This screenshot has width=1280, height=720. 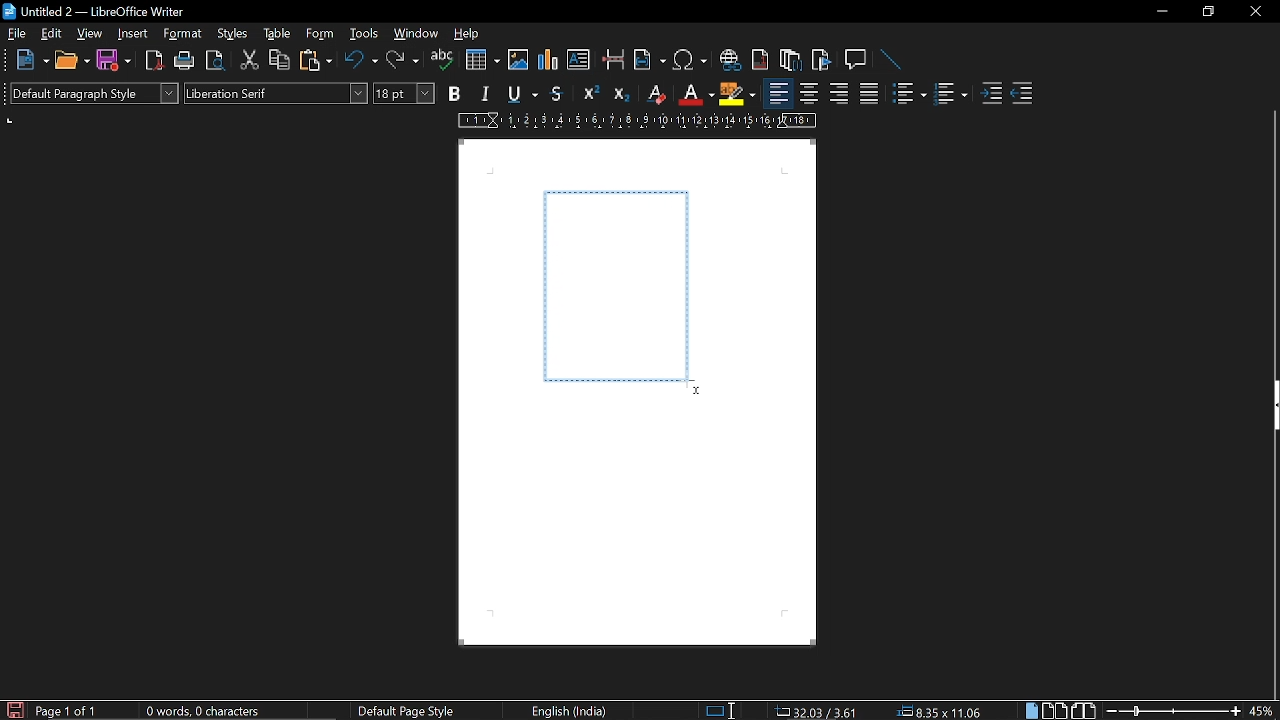 I want to click on font color, so click(x=697, y=96).